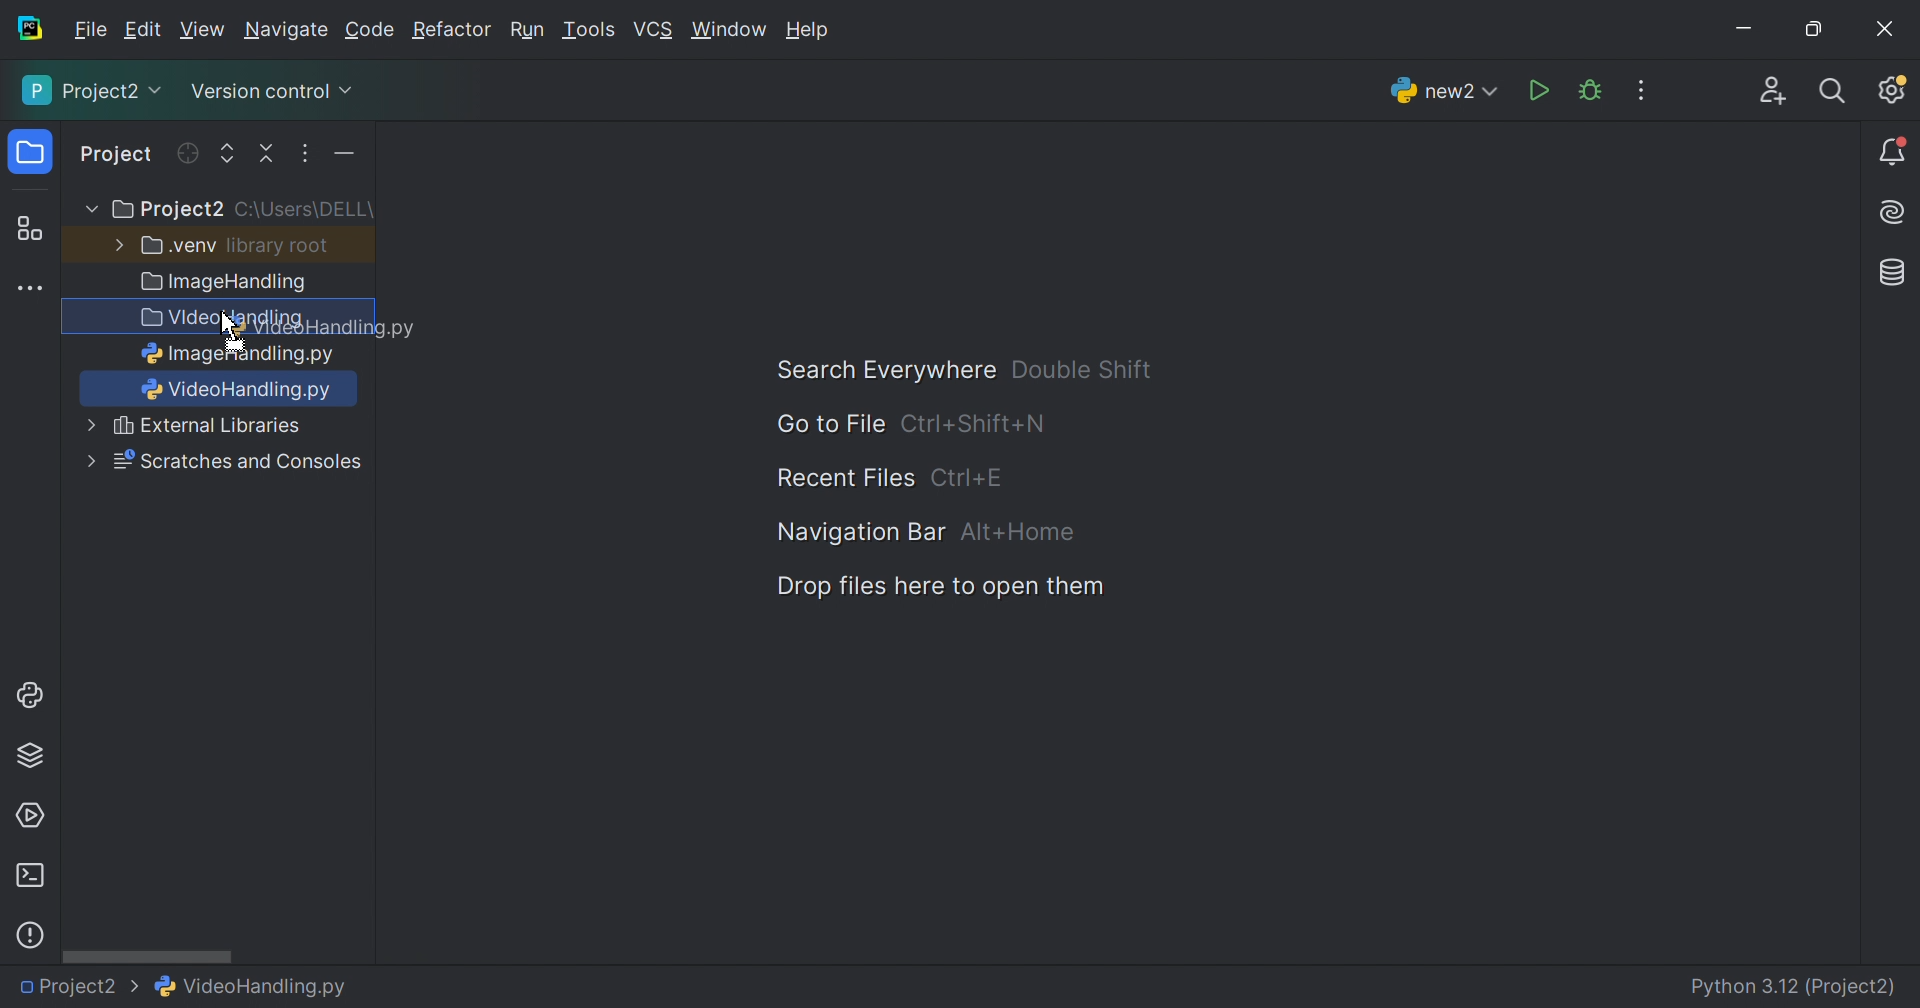  I want to click on Project2, so click(79, 987).